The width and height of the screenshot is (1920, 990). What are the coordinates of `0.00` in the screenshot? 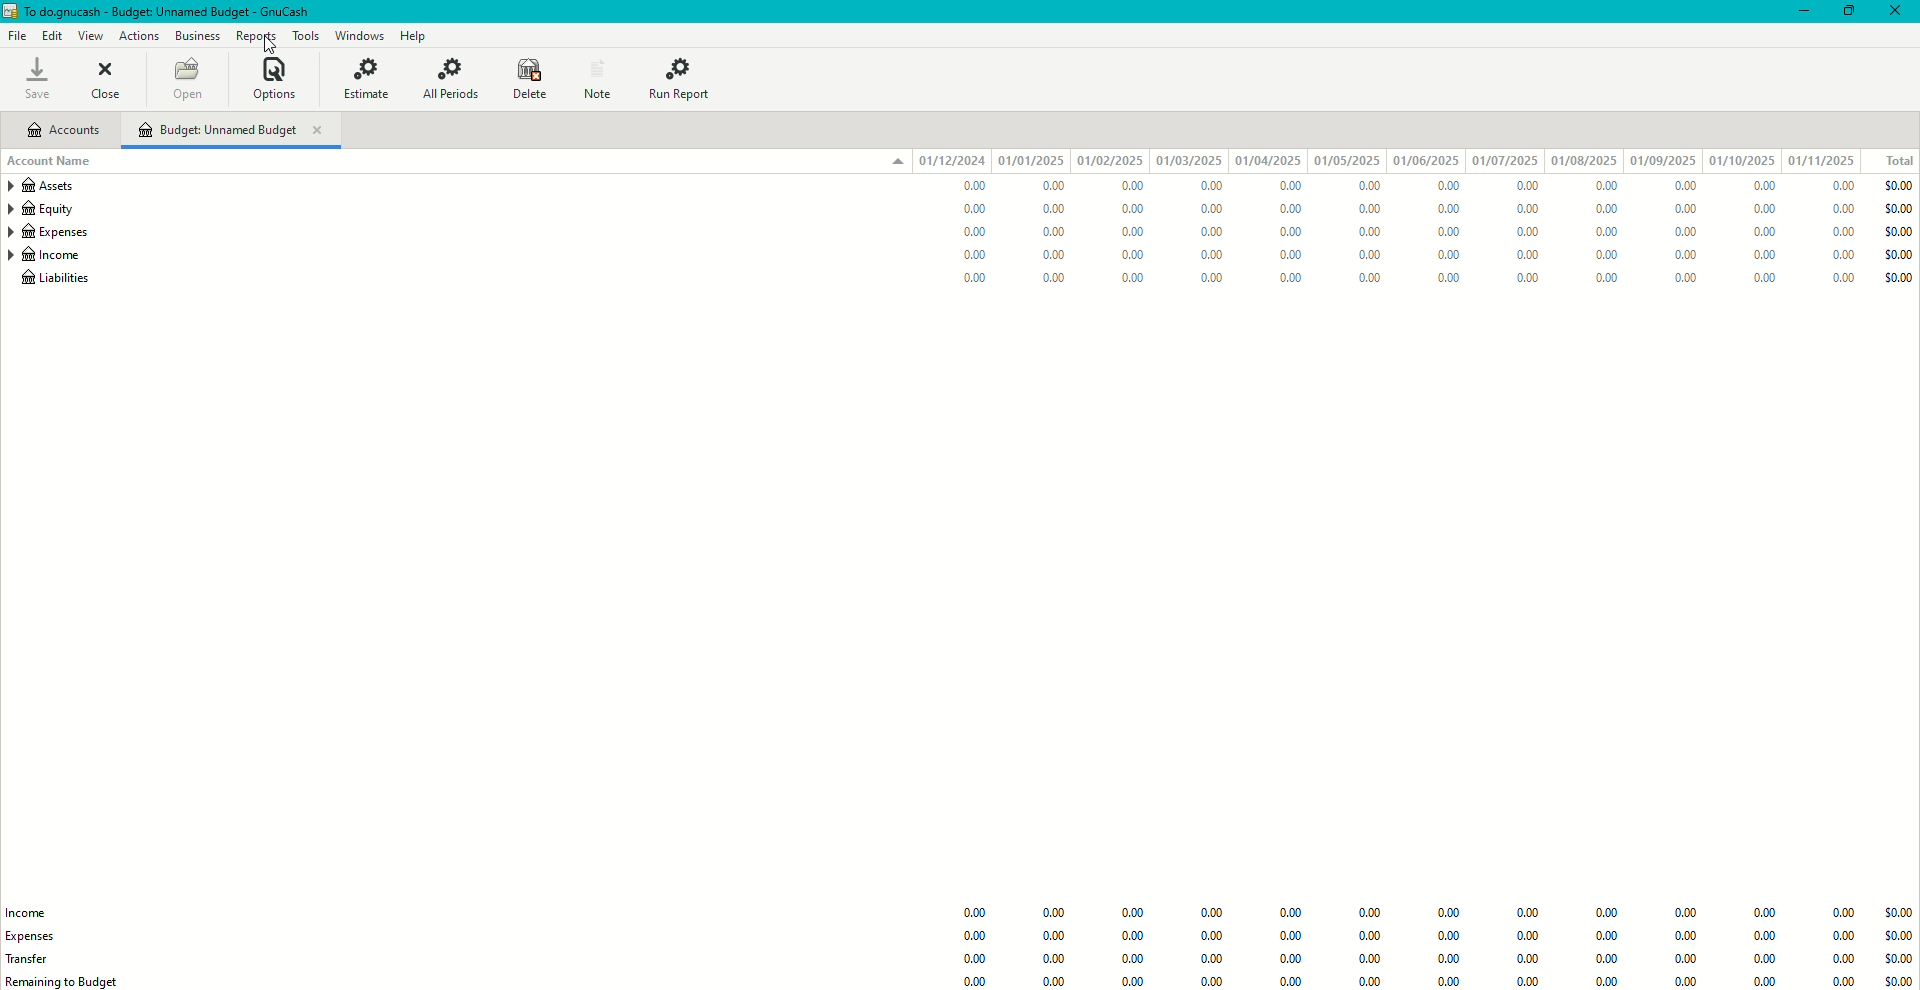 It's located at (1053, 209).